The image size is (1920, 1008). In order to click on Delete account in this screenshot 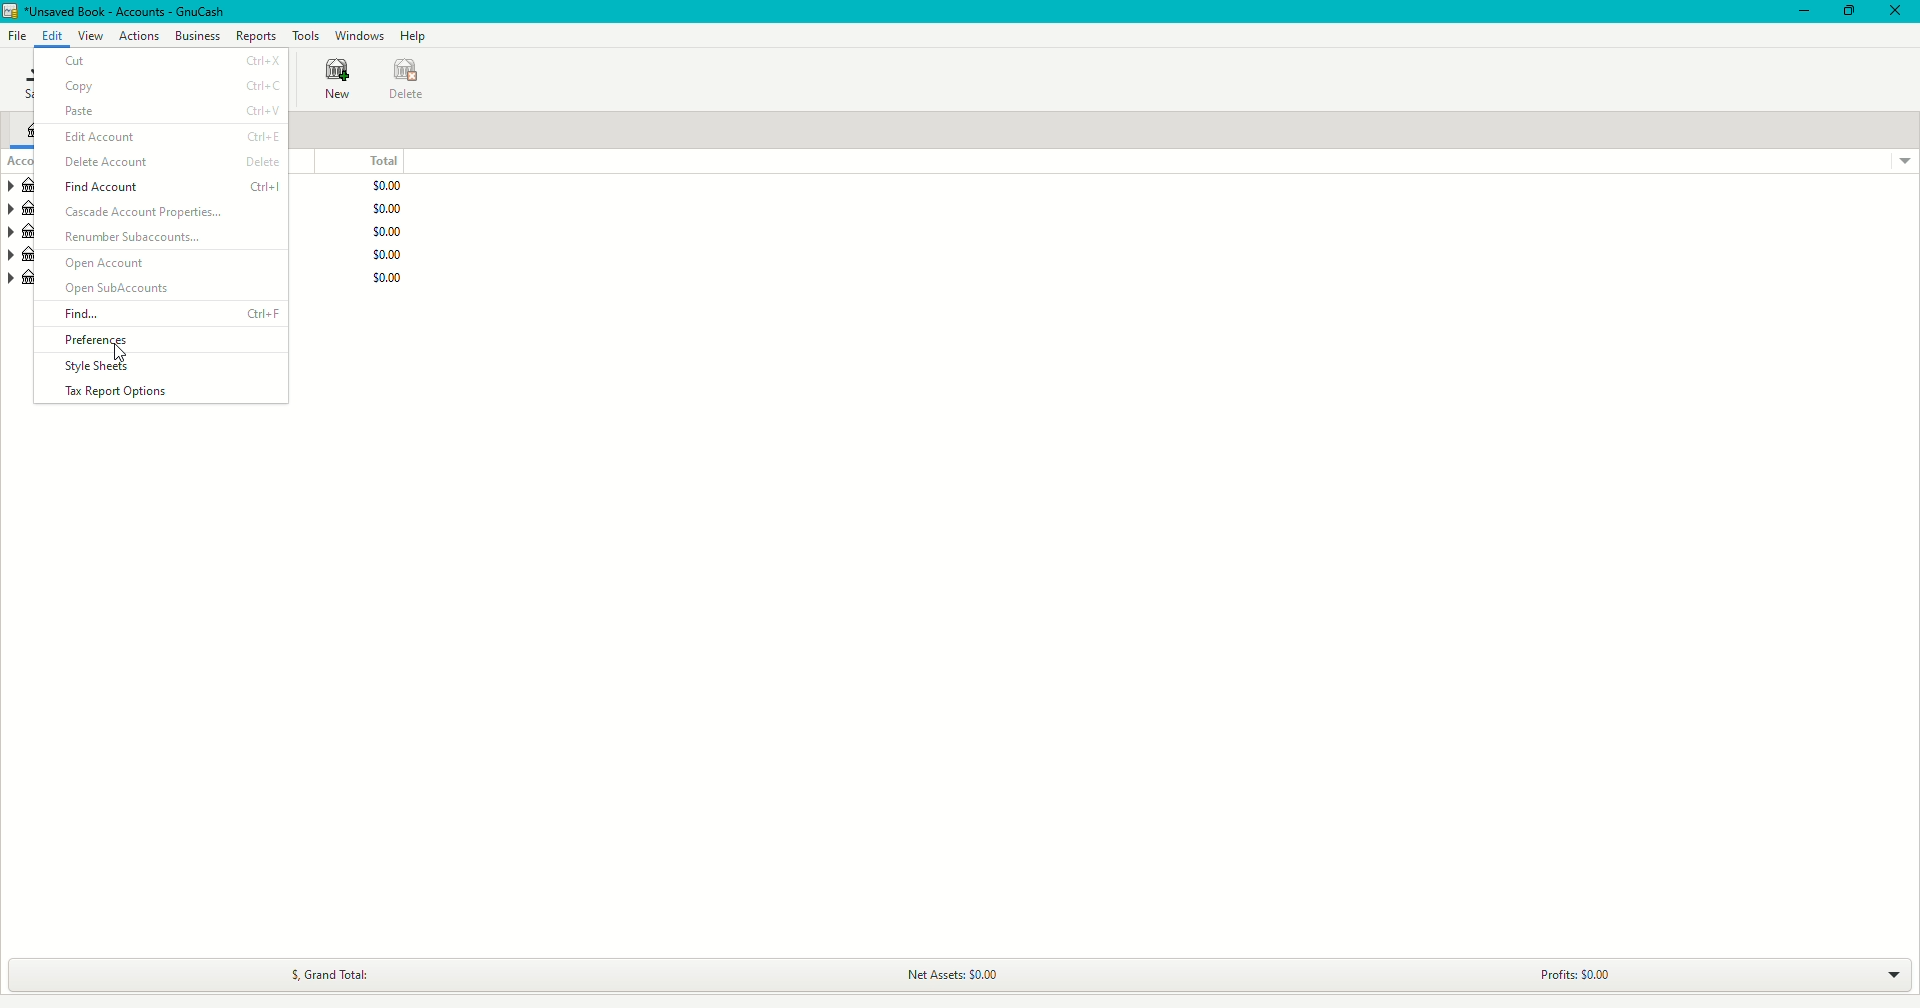, I will do `click(163, 161)`.